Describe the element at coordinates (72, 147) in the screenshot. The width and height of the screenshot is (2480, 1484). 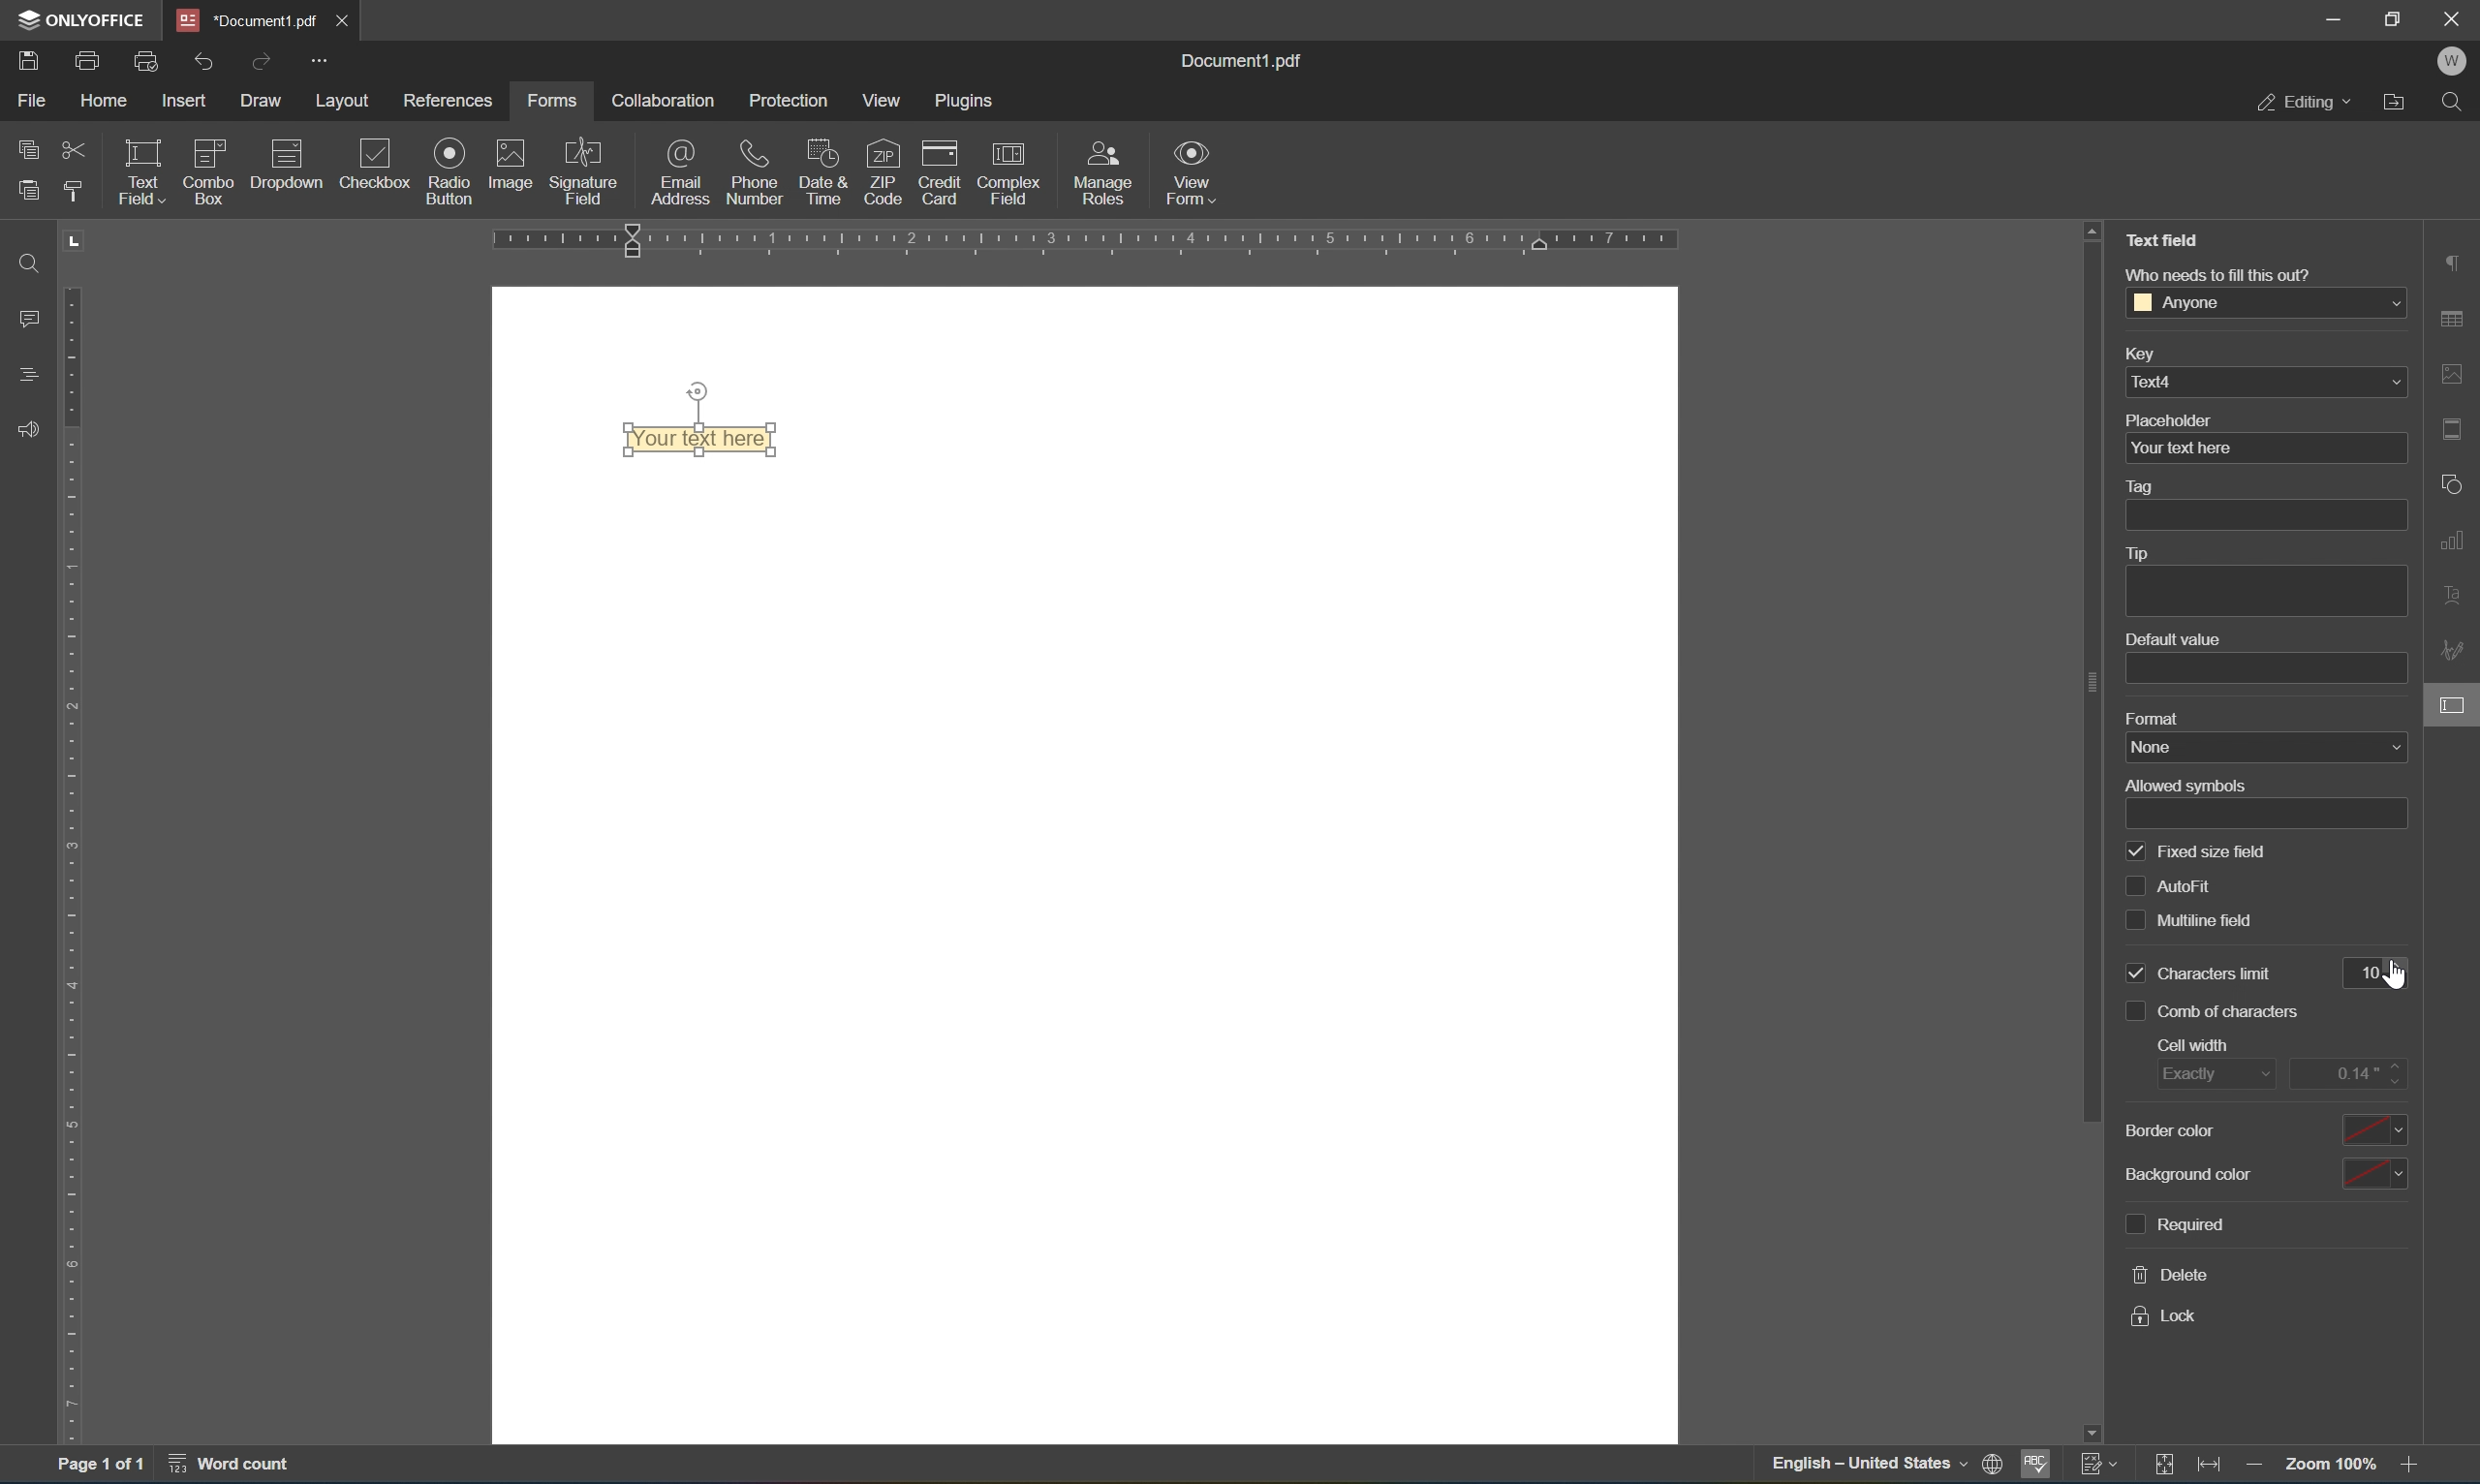
I see `cut` at that location.